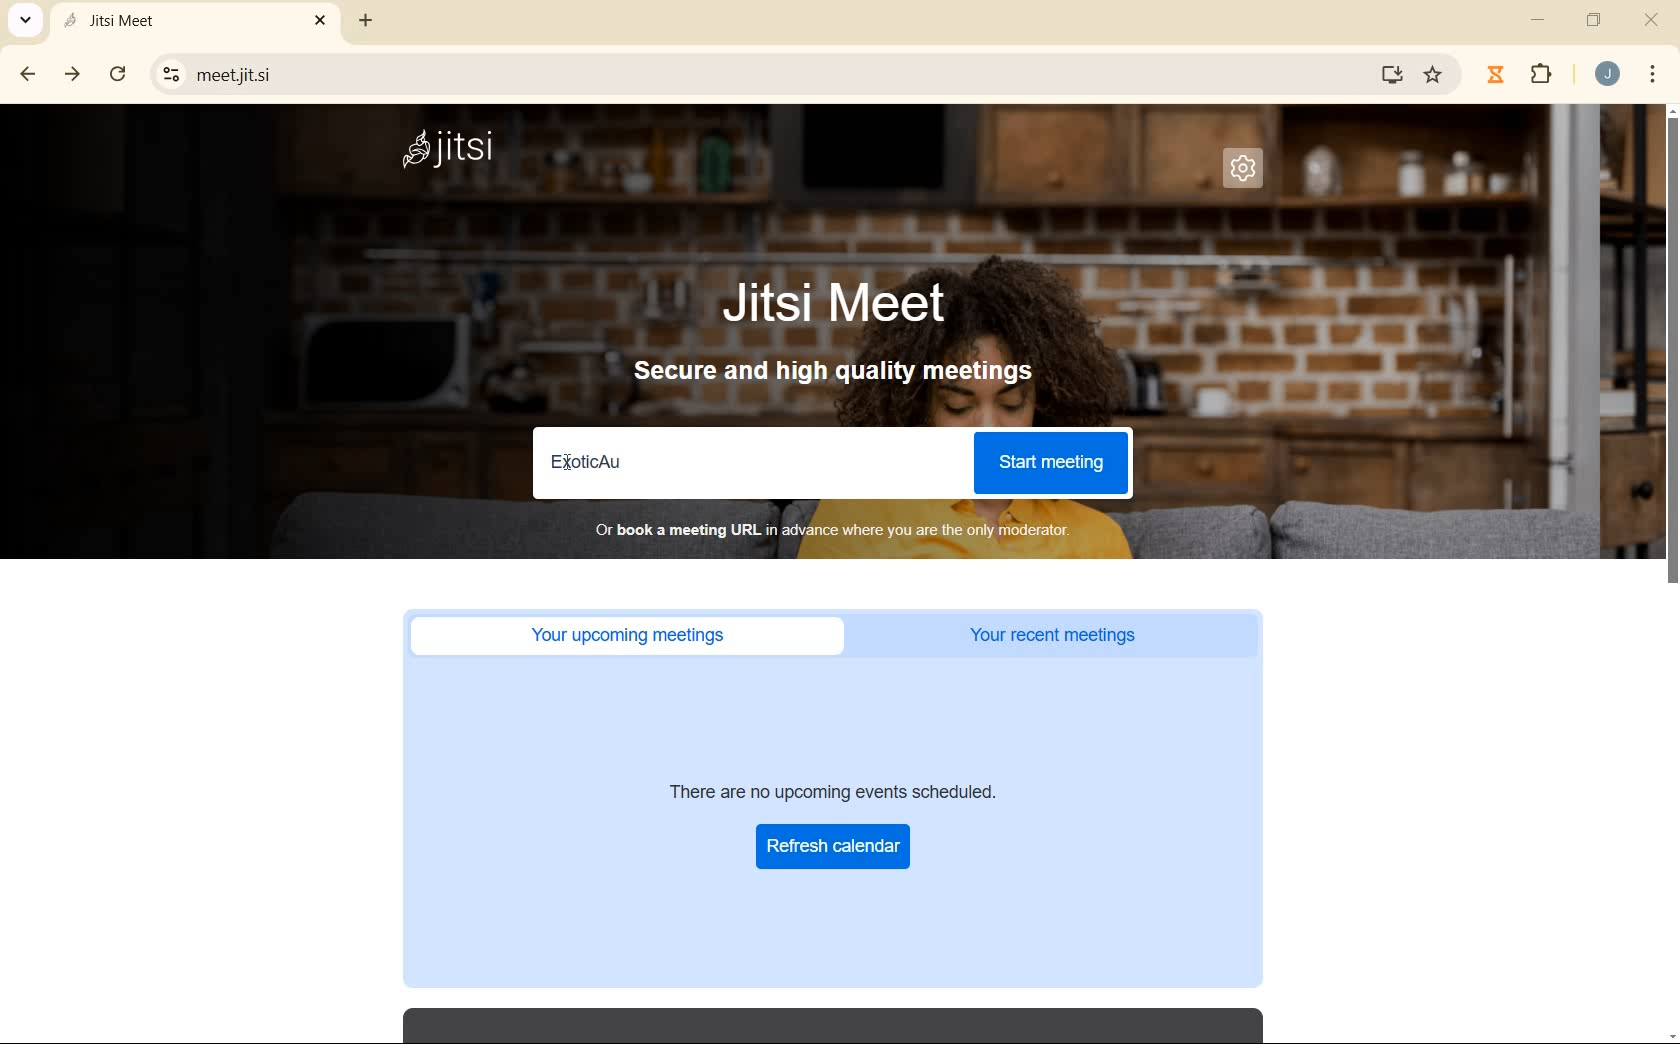 This screenshot has width=1680, height=1044. Describe the element at coordinates (1073, 633) in the screenshot. I see `your recent meetings` at that location.